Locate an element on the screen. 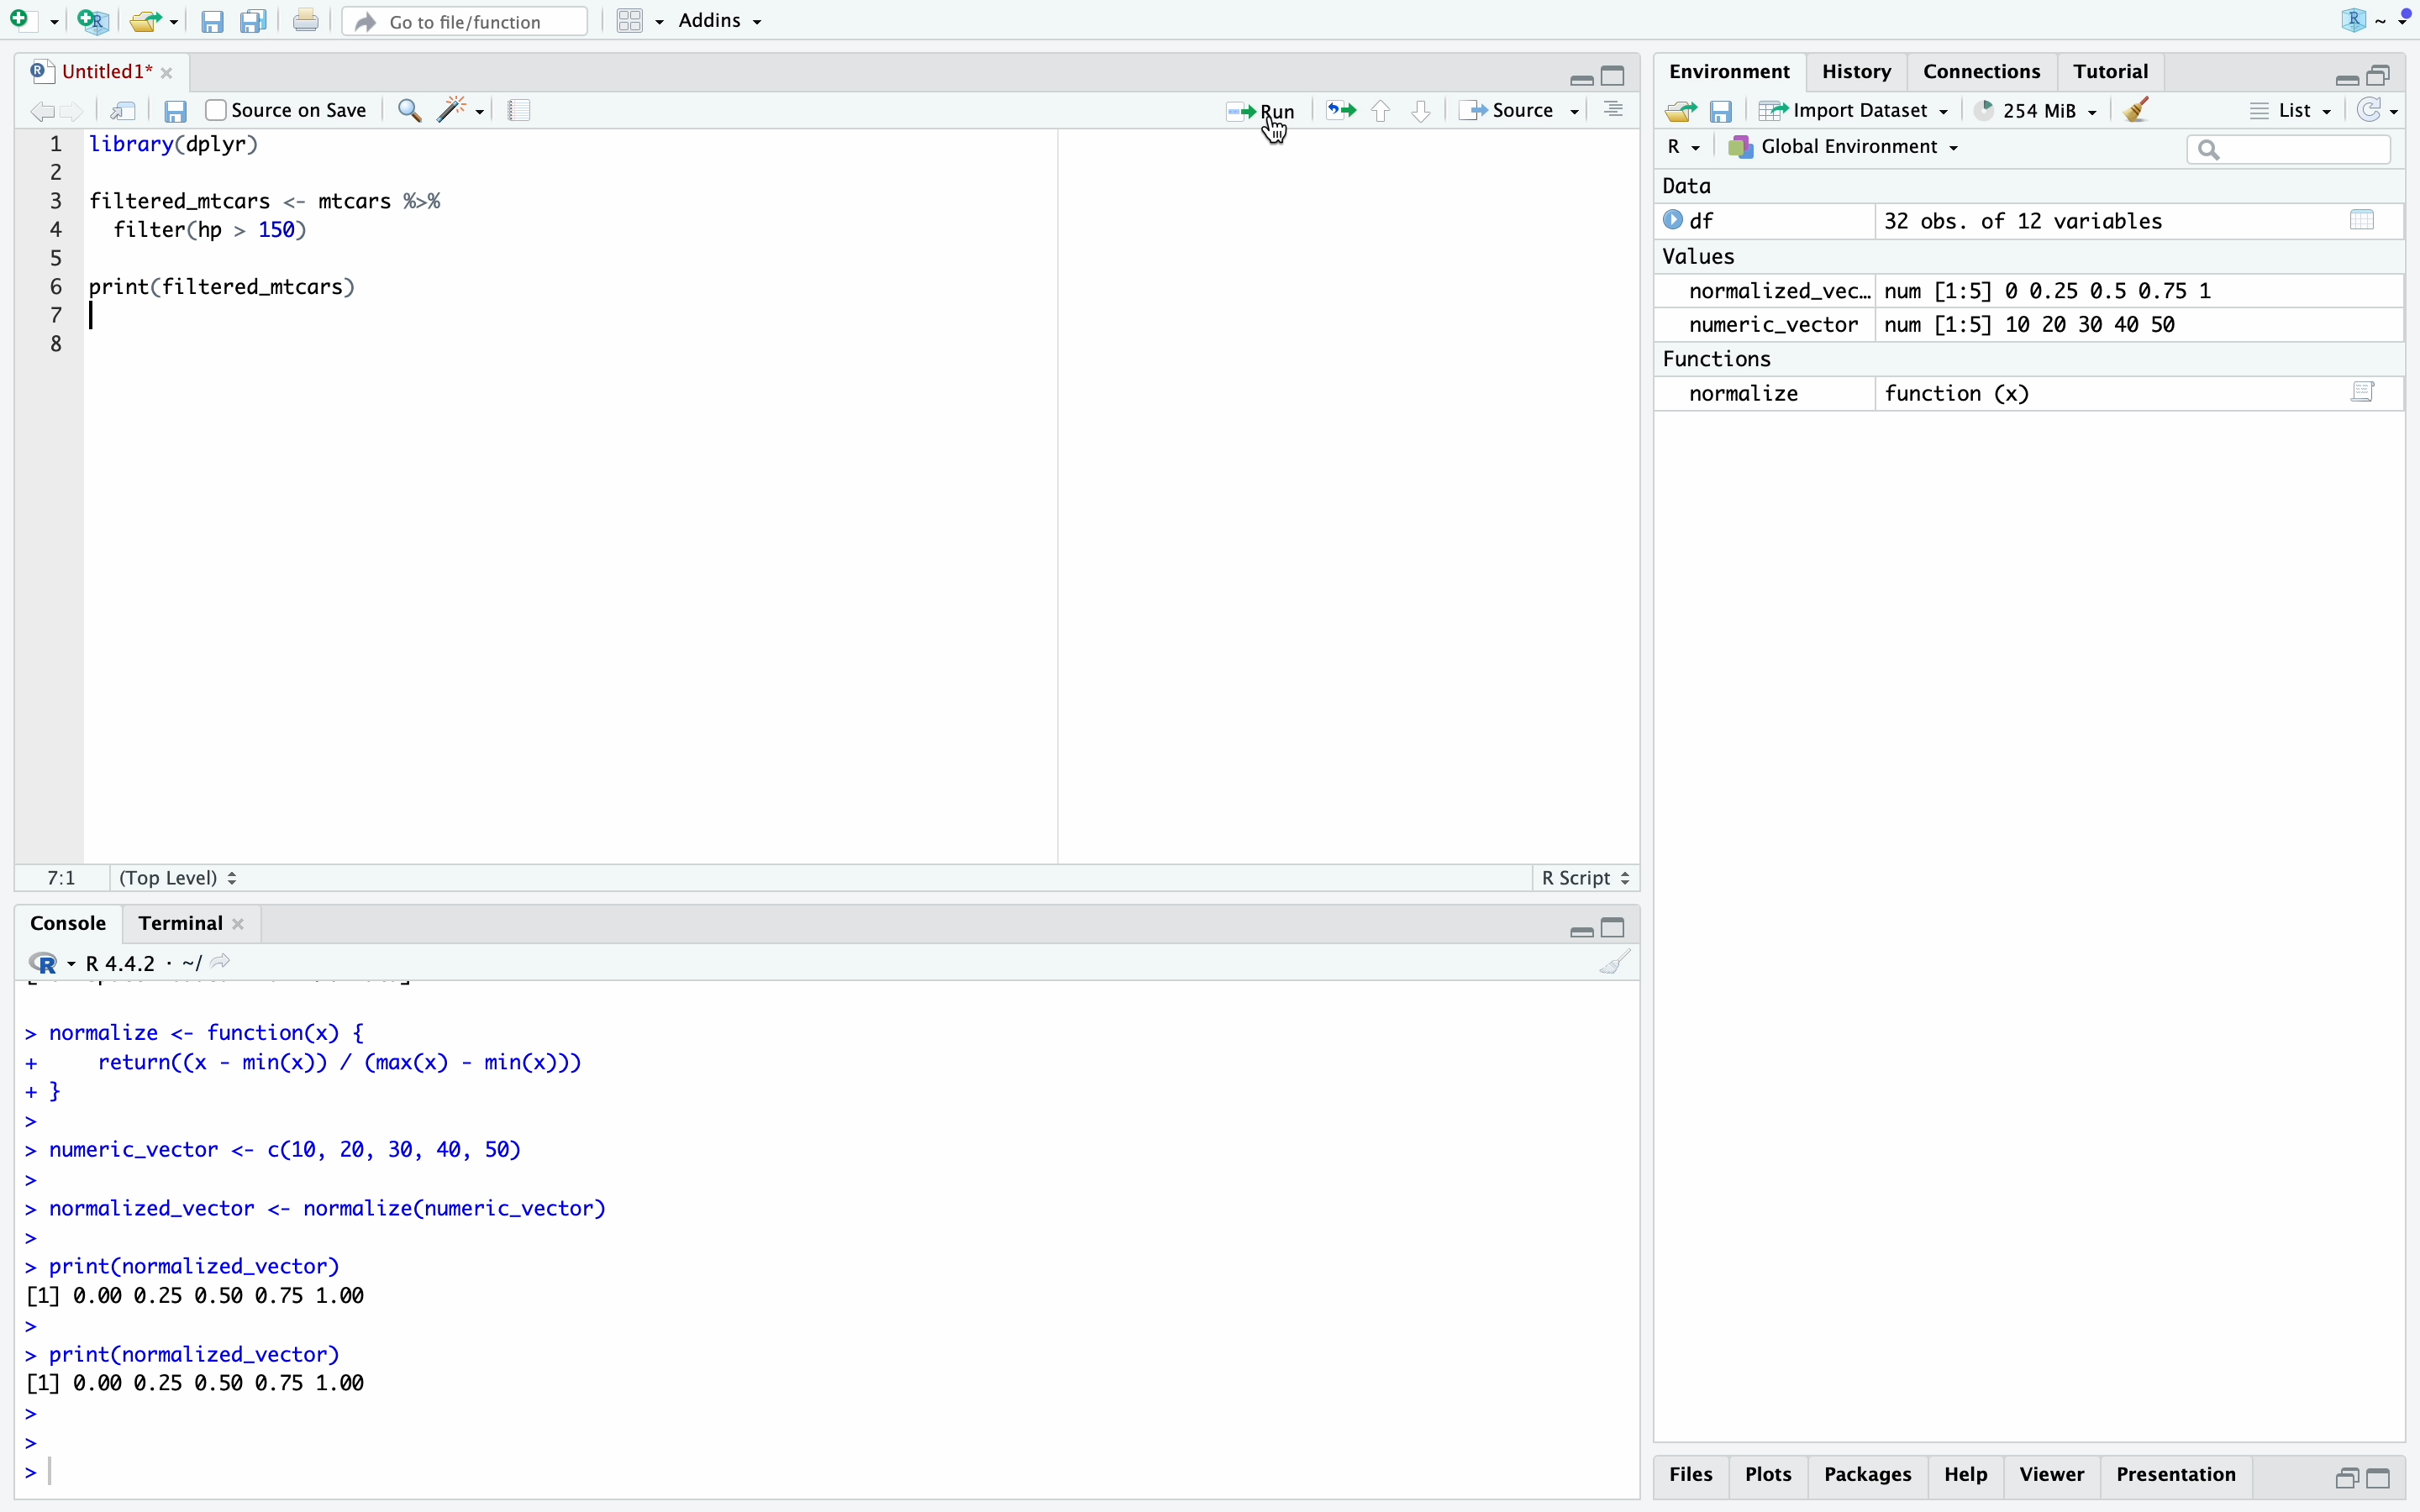  Presentation is located at coordinates (2180, 1475).